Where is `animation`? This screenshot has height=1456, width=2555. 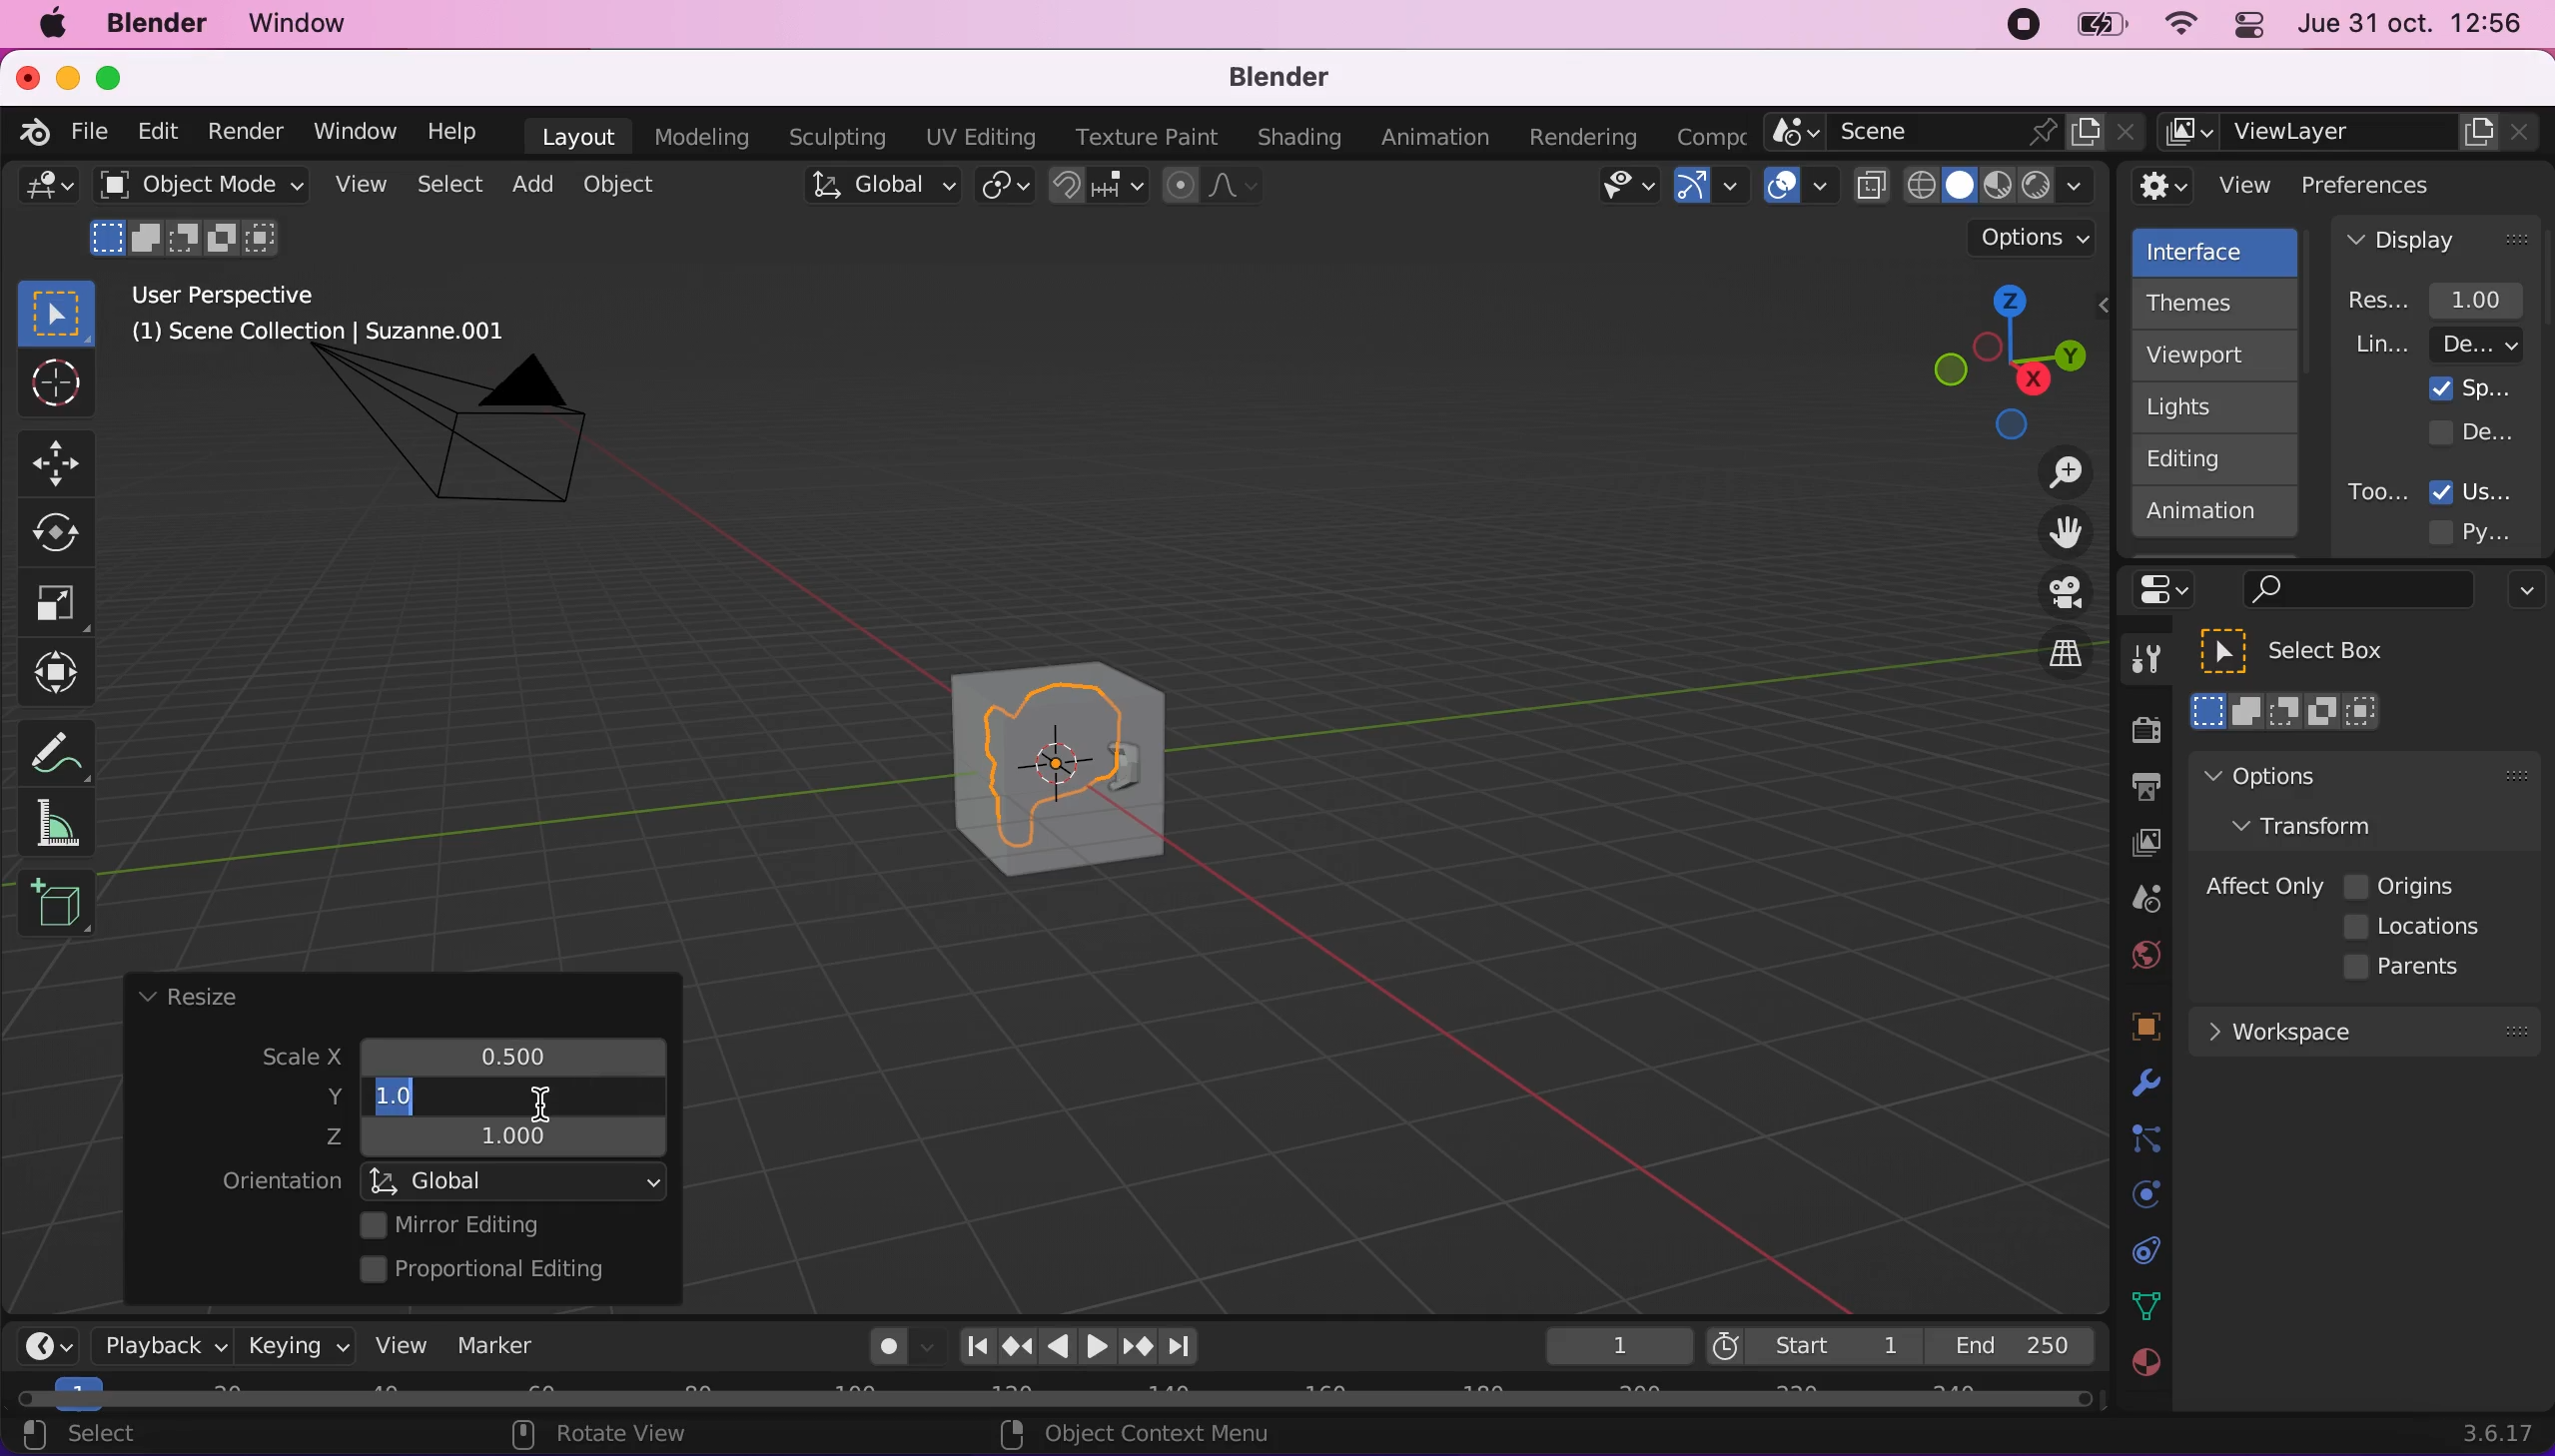
animation is located at coordinates (1440, 138).